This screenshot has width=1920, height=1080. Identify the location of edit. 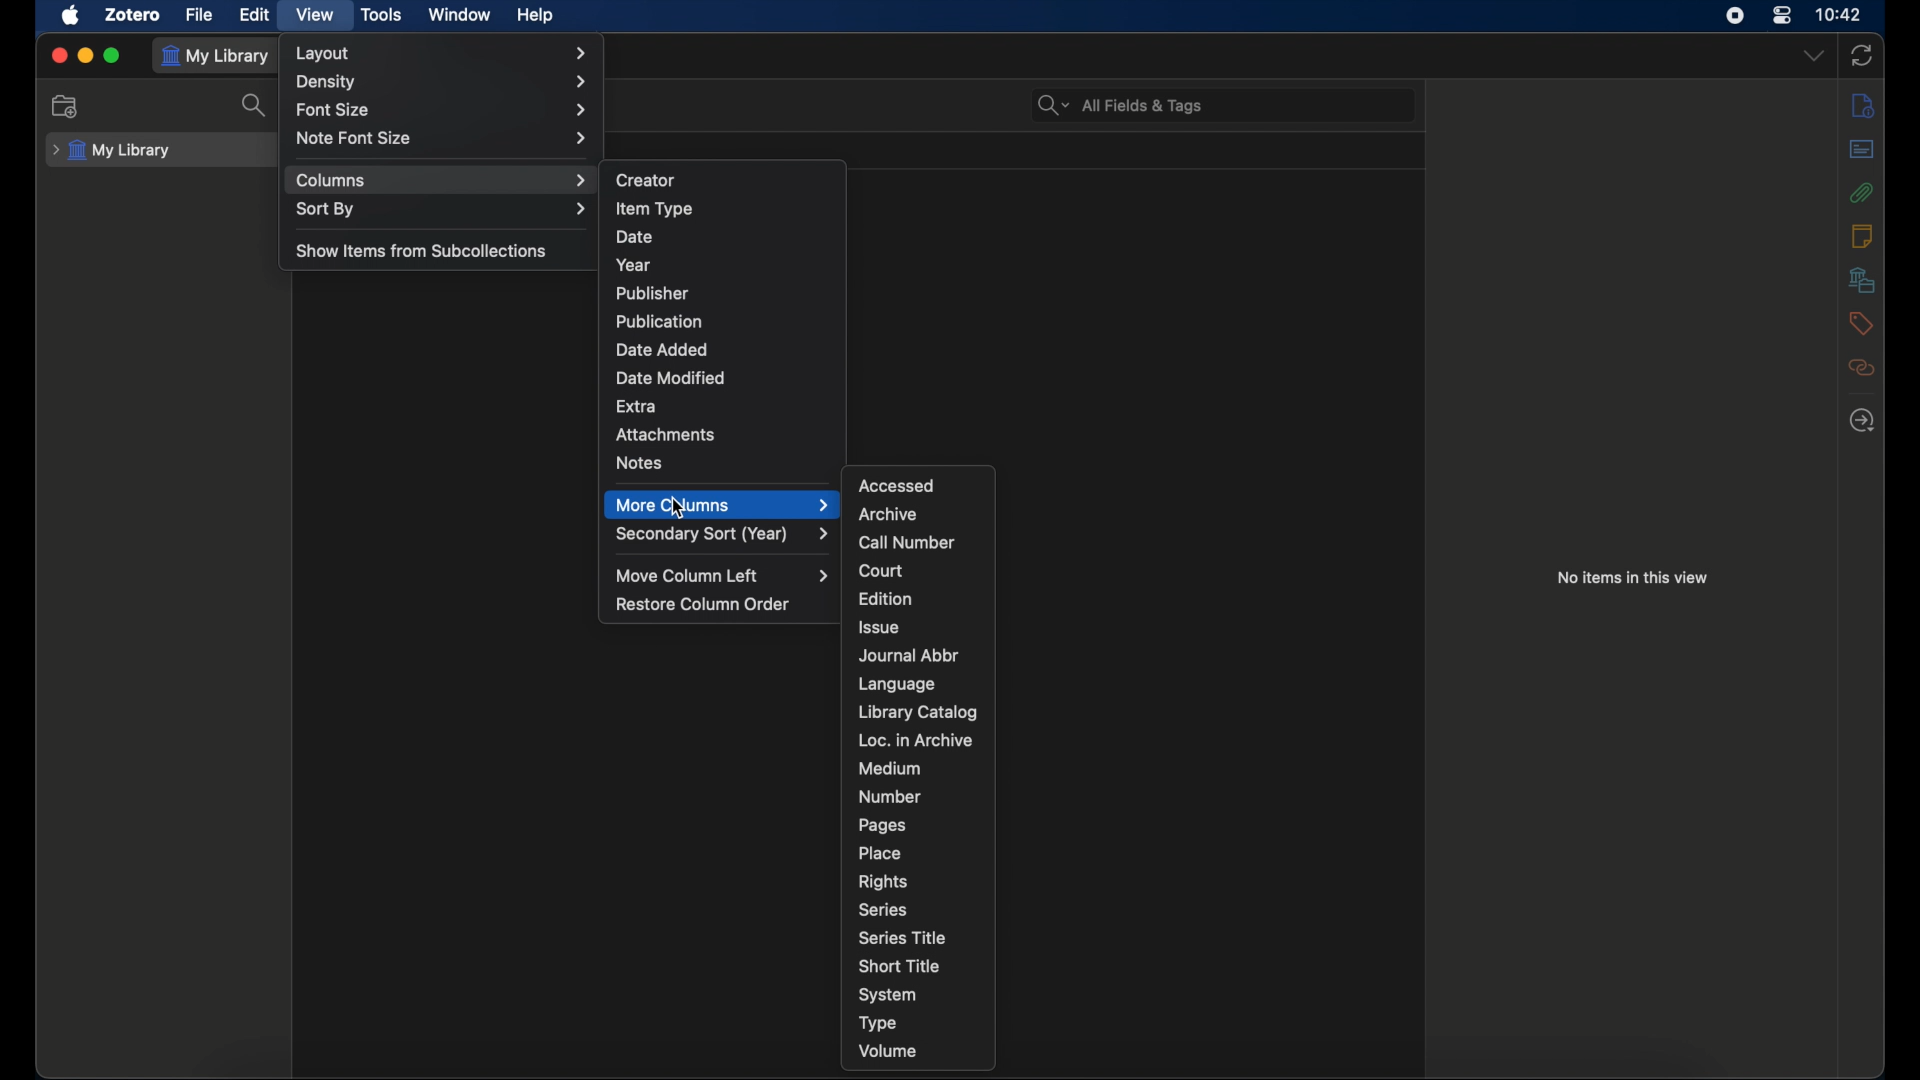
(253, 15).